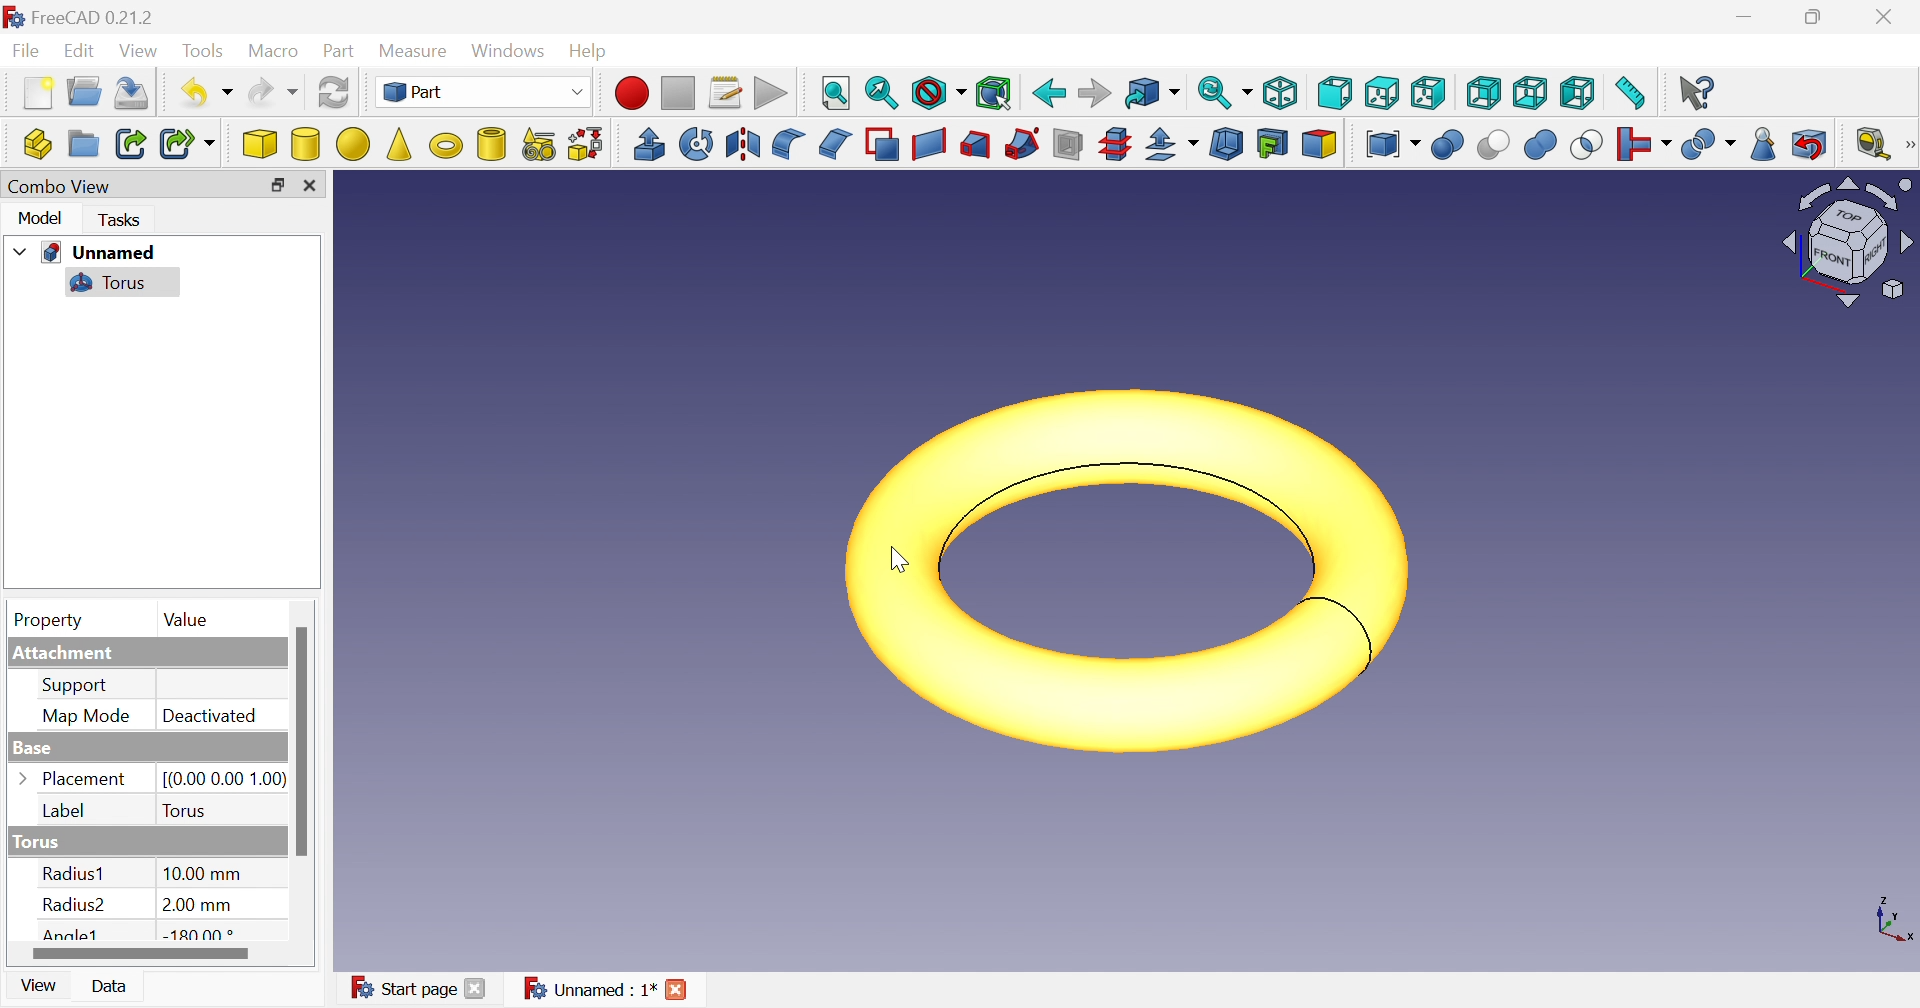  Describe the element at coordinates (1642, 145) in the screenshot. I see `Join objects` at that location.